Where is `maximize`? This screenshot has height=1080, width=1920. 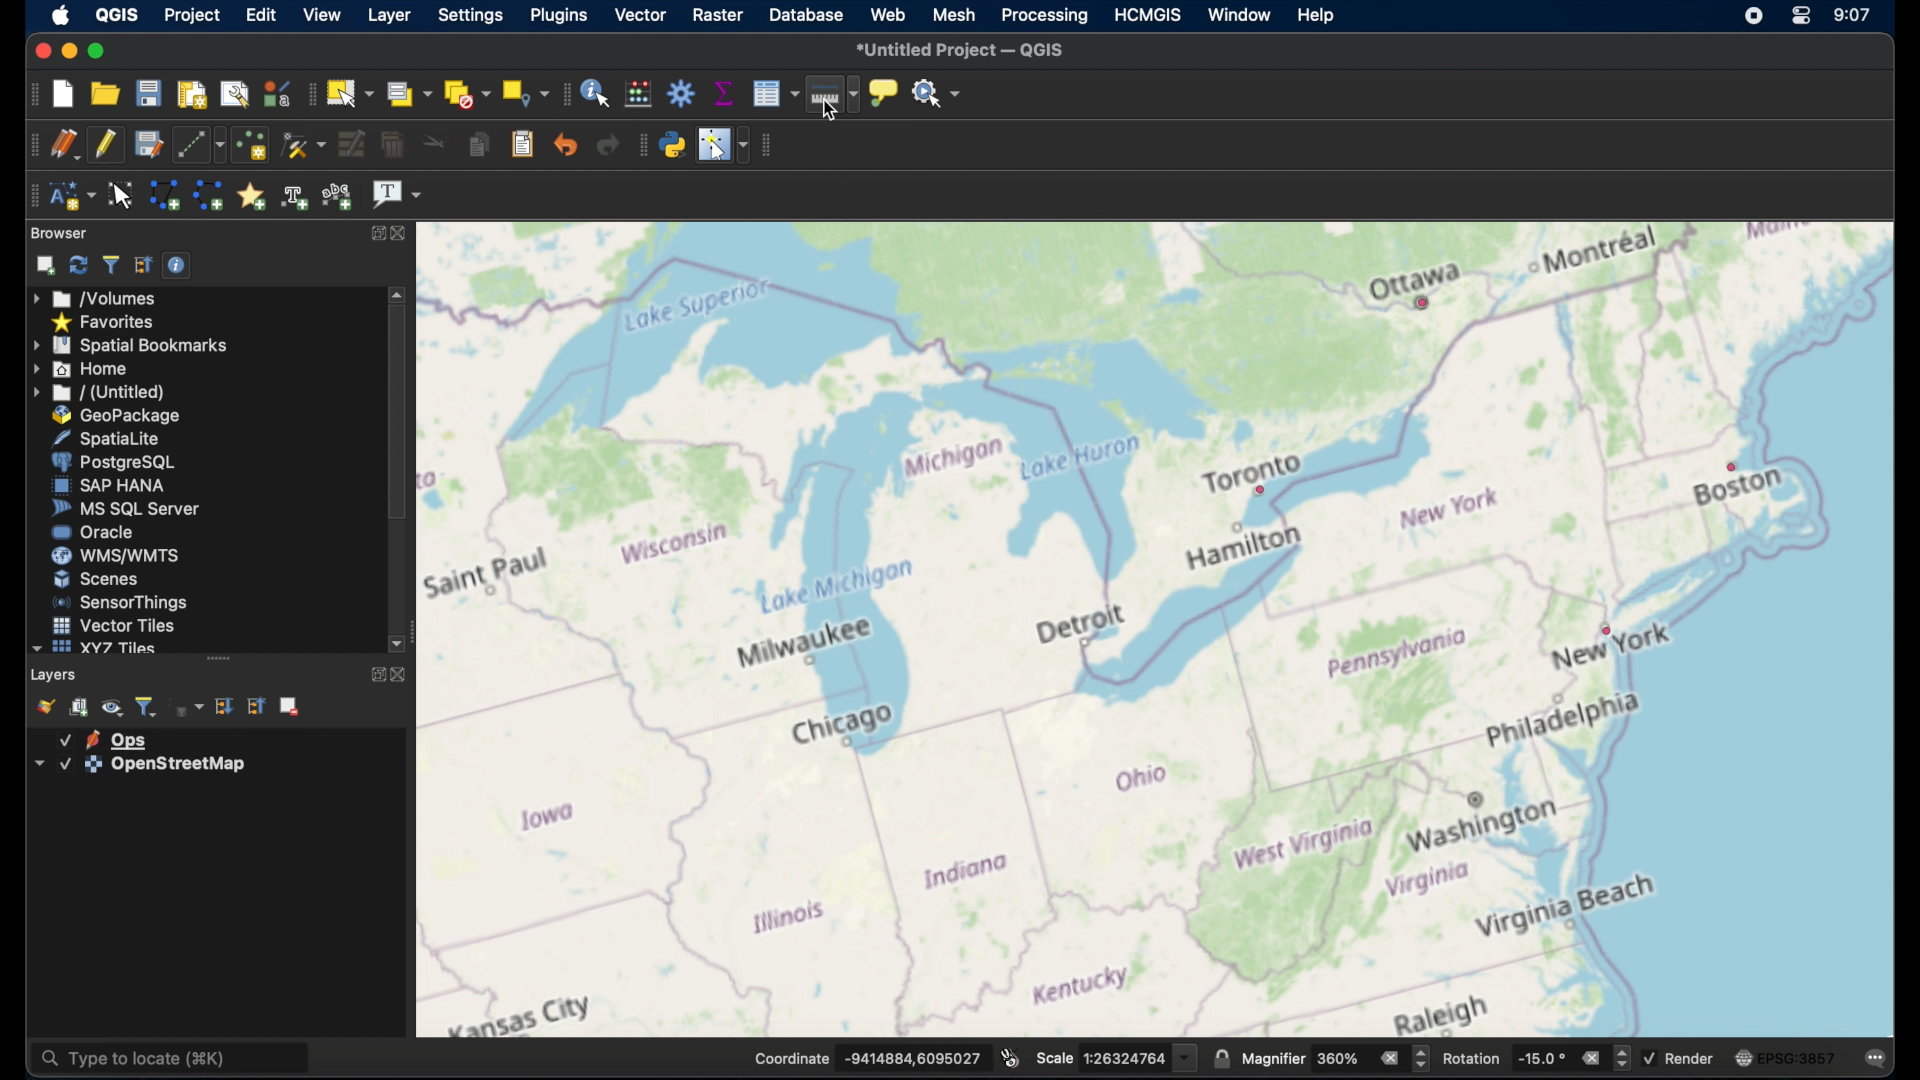 maximize is located at coordinates (379, 233).